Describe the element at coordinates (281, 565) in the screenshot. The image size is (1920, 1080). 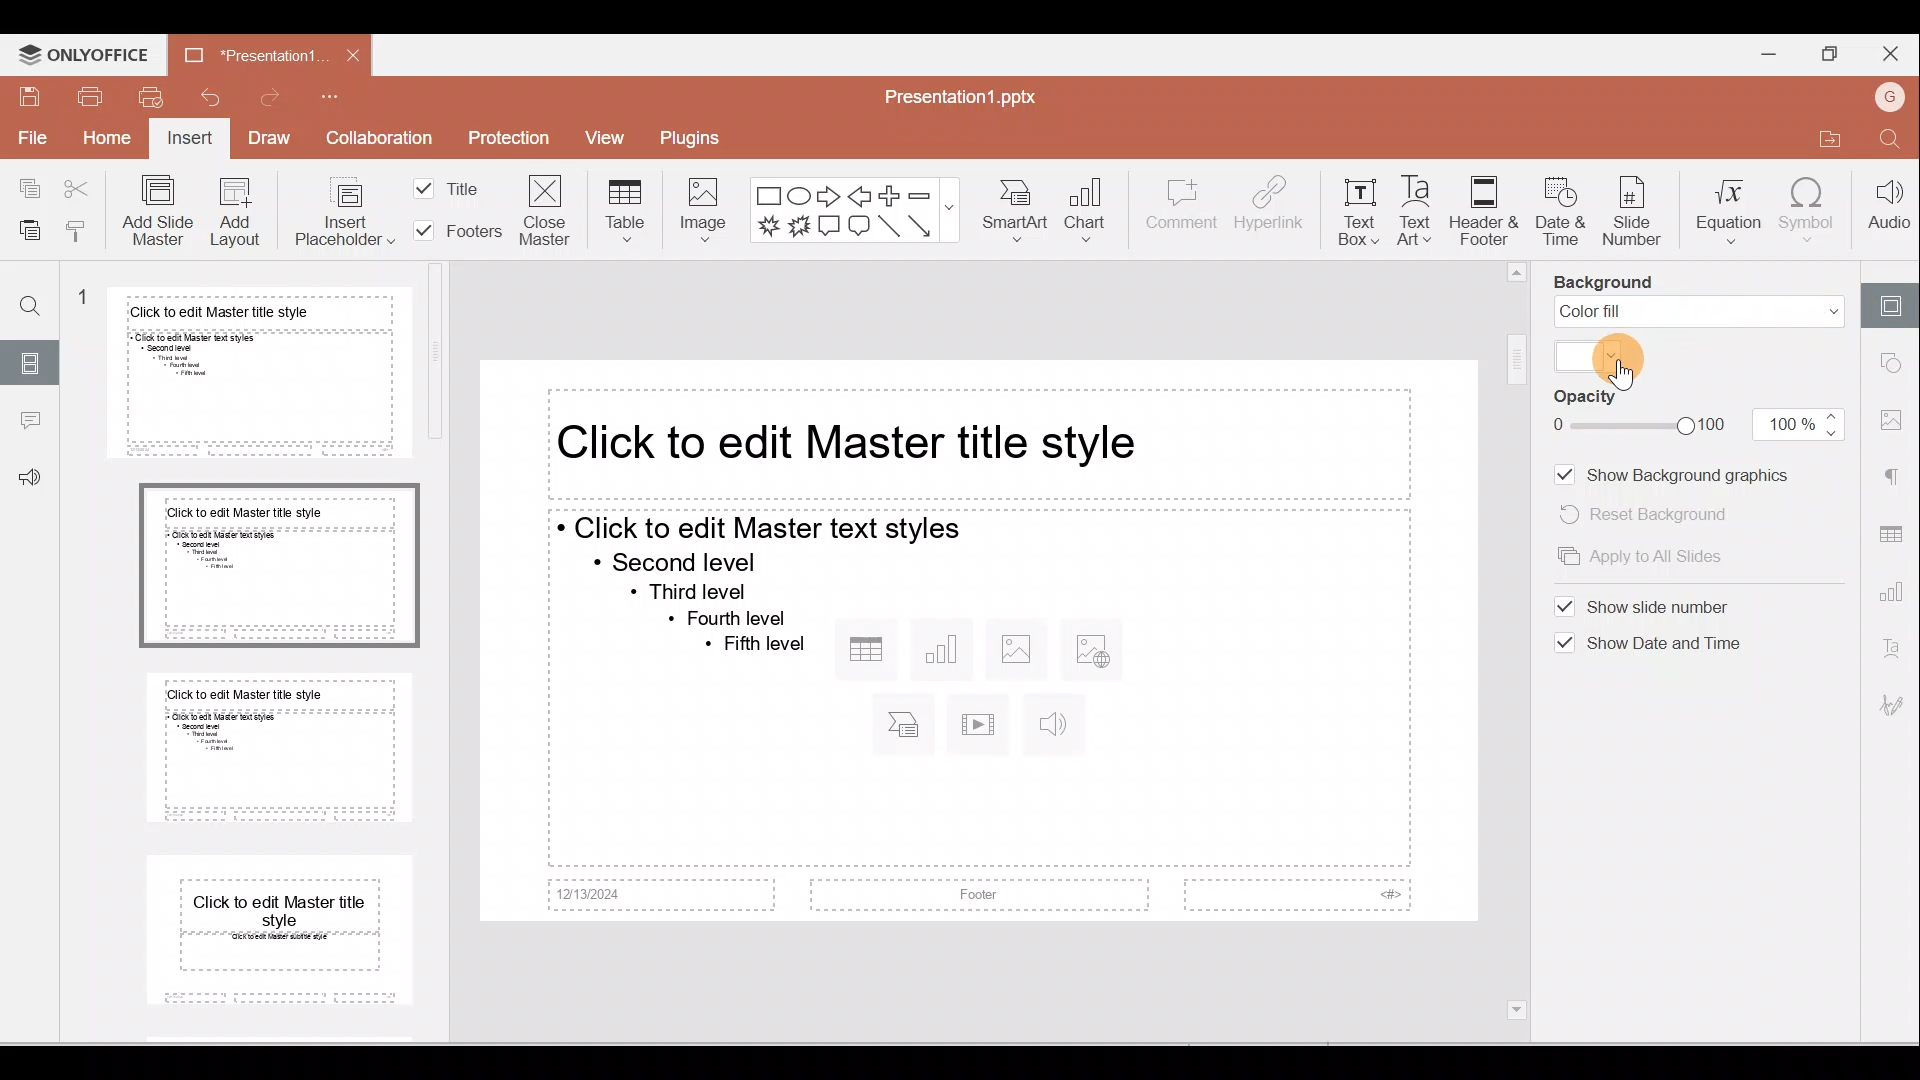
I see `Master slide 2` at that location.